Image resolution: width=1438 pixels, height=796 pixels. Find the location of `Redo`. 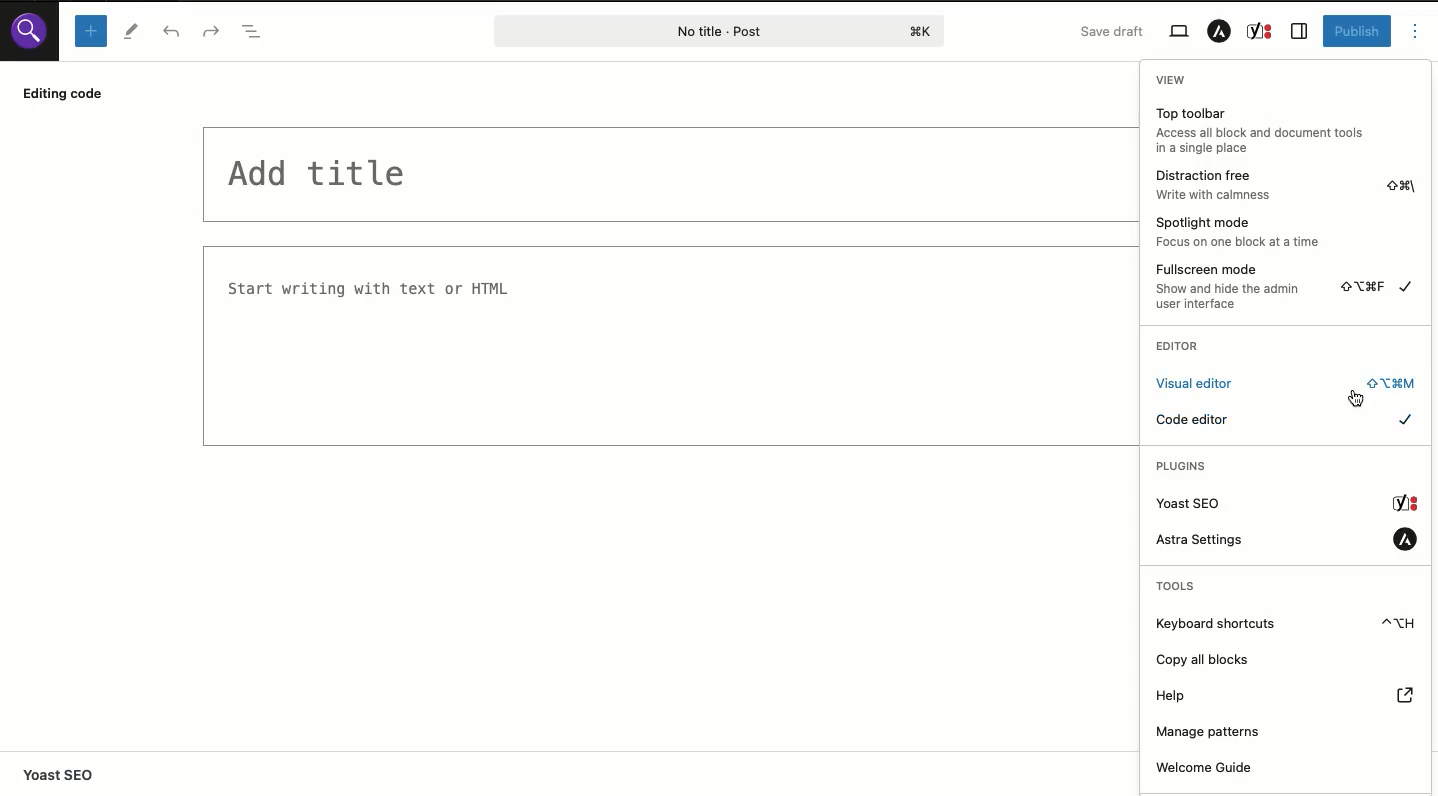

Redo is located at coordinates (212, 32).